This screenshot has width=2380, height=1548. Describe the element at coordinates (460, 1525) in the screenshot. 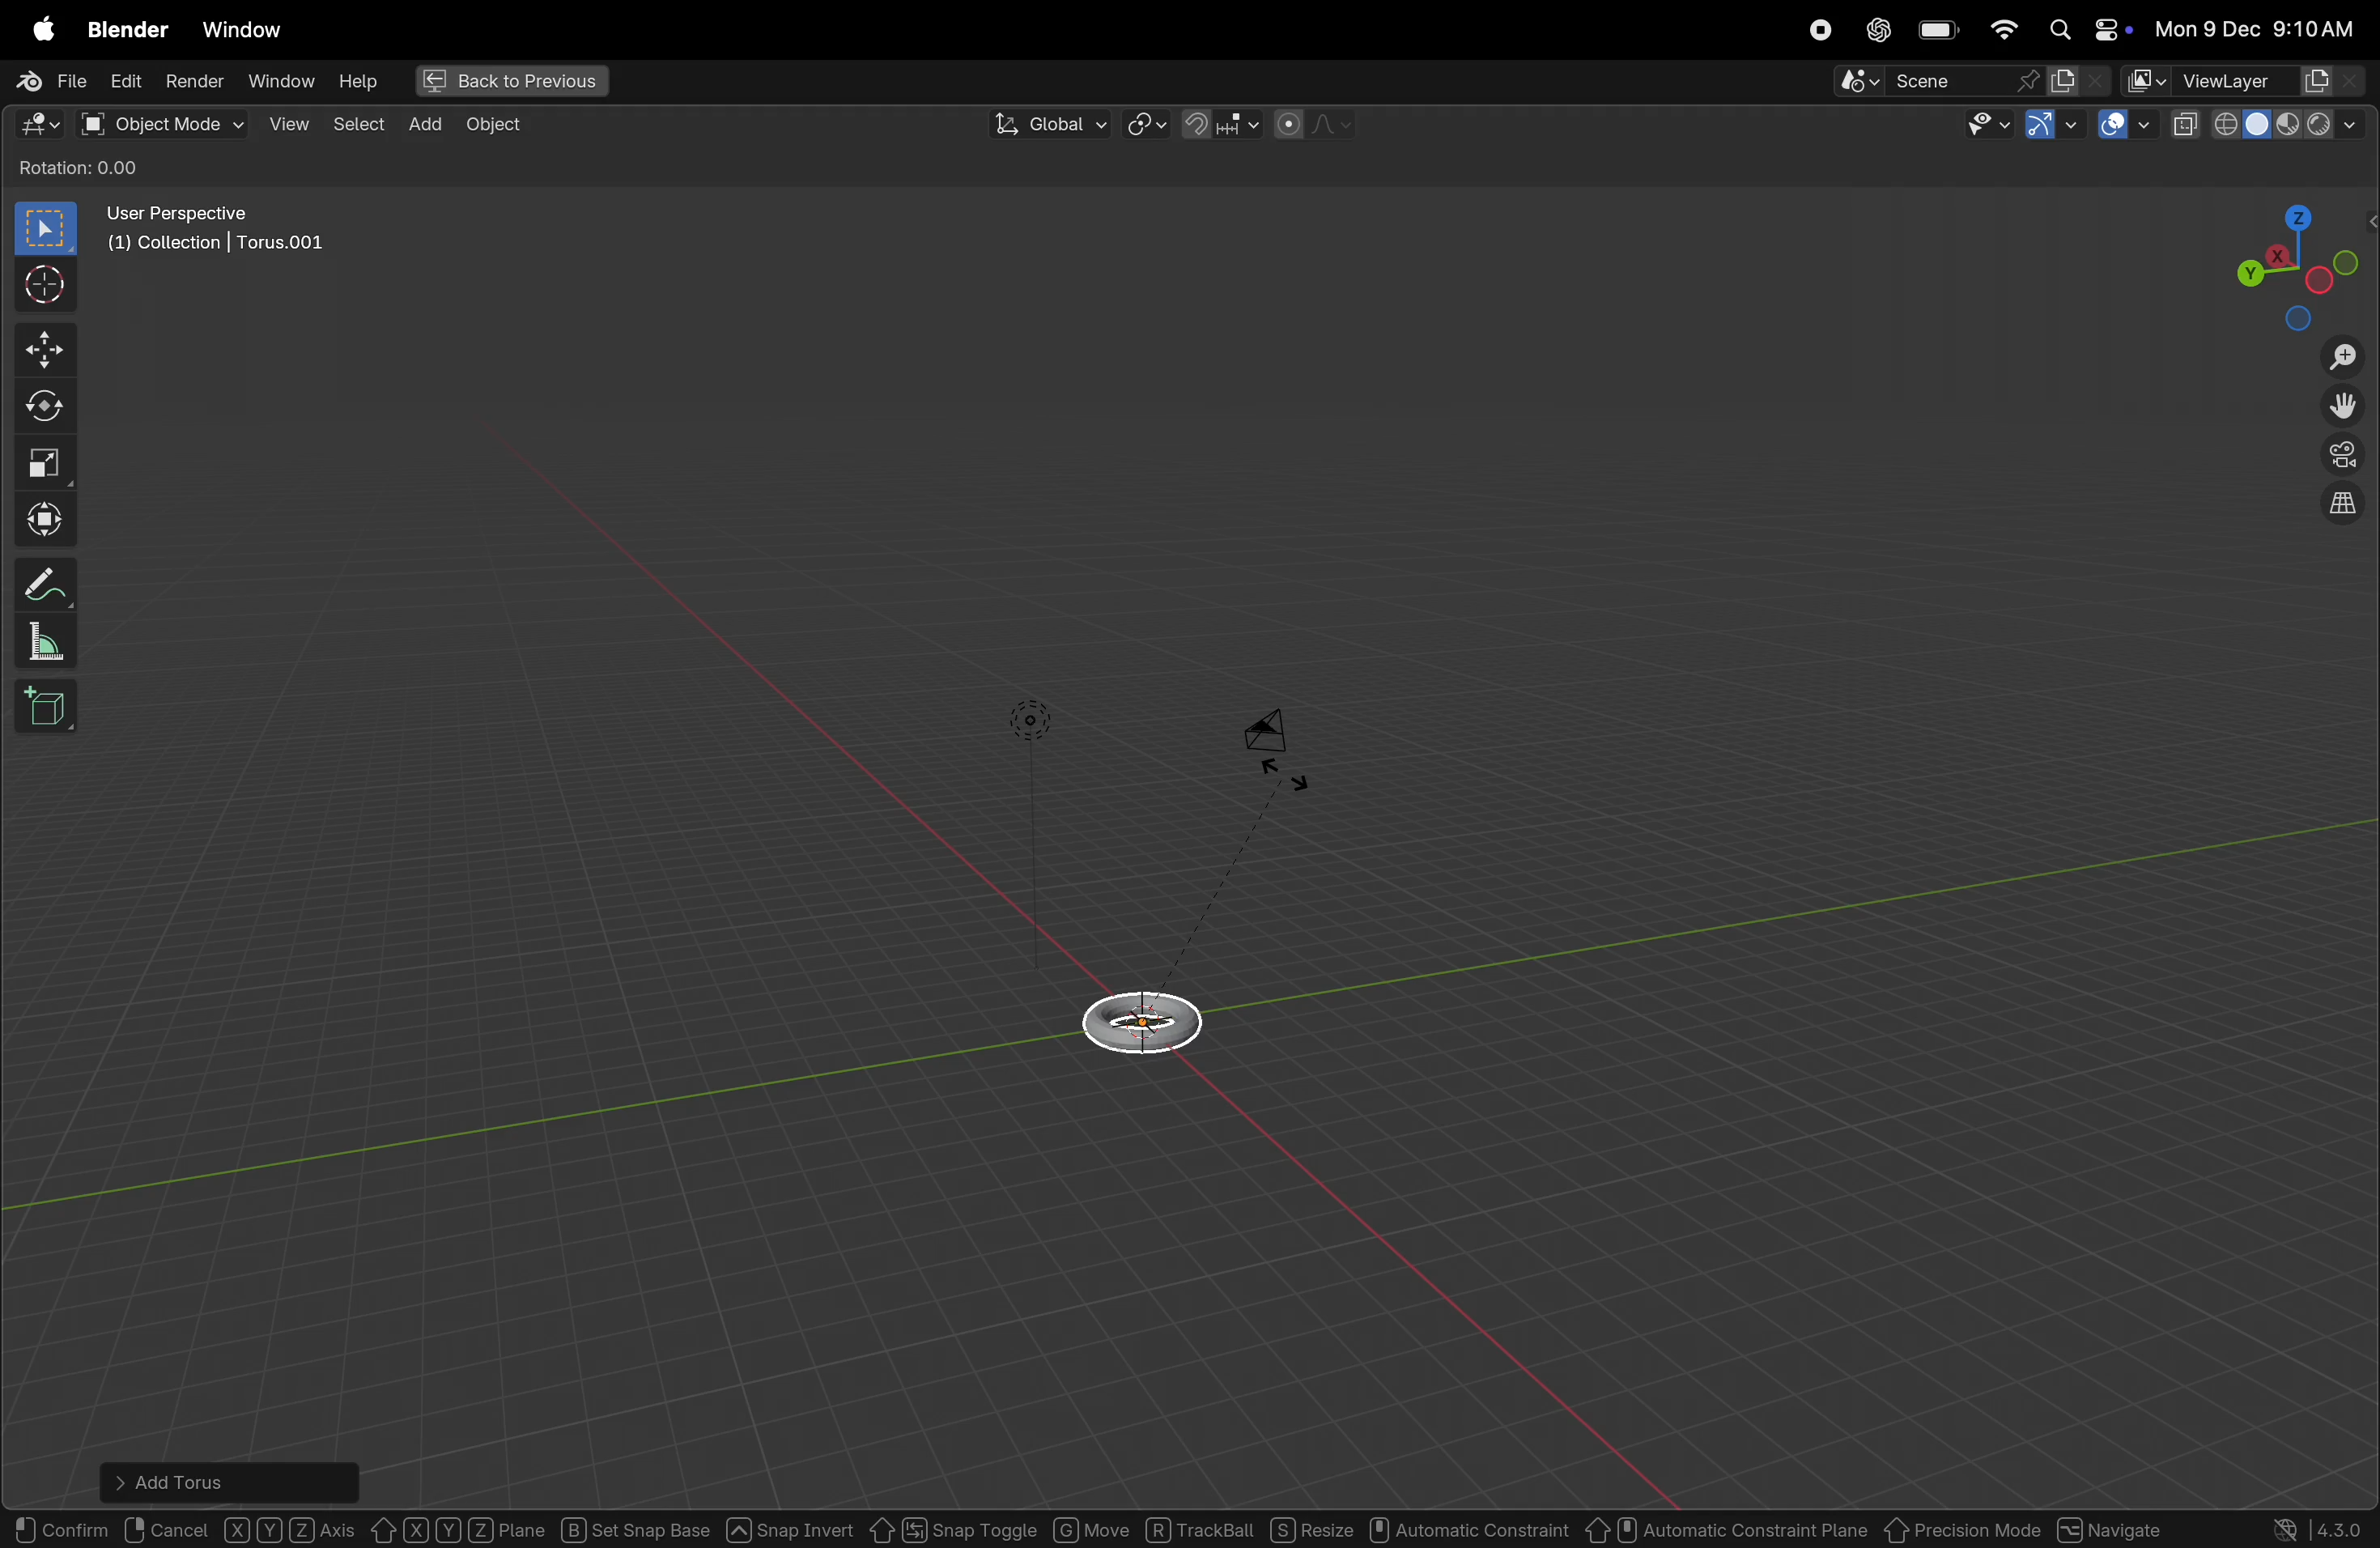

I see `xyz plane` at that location.